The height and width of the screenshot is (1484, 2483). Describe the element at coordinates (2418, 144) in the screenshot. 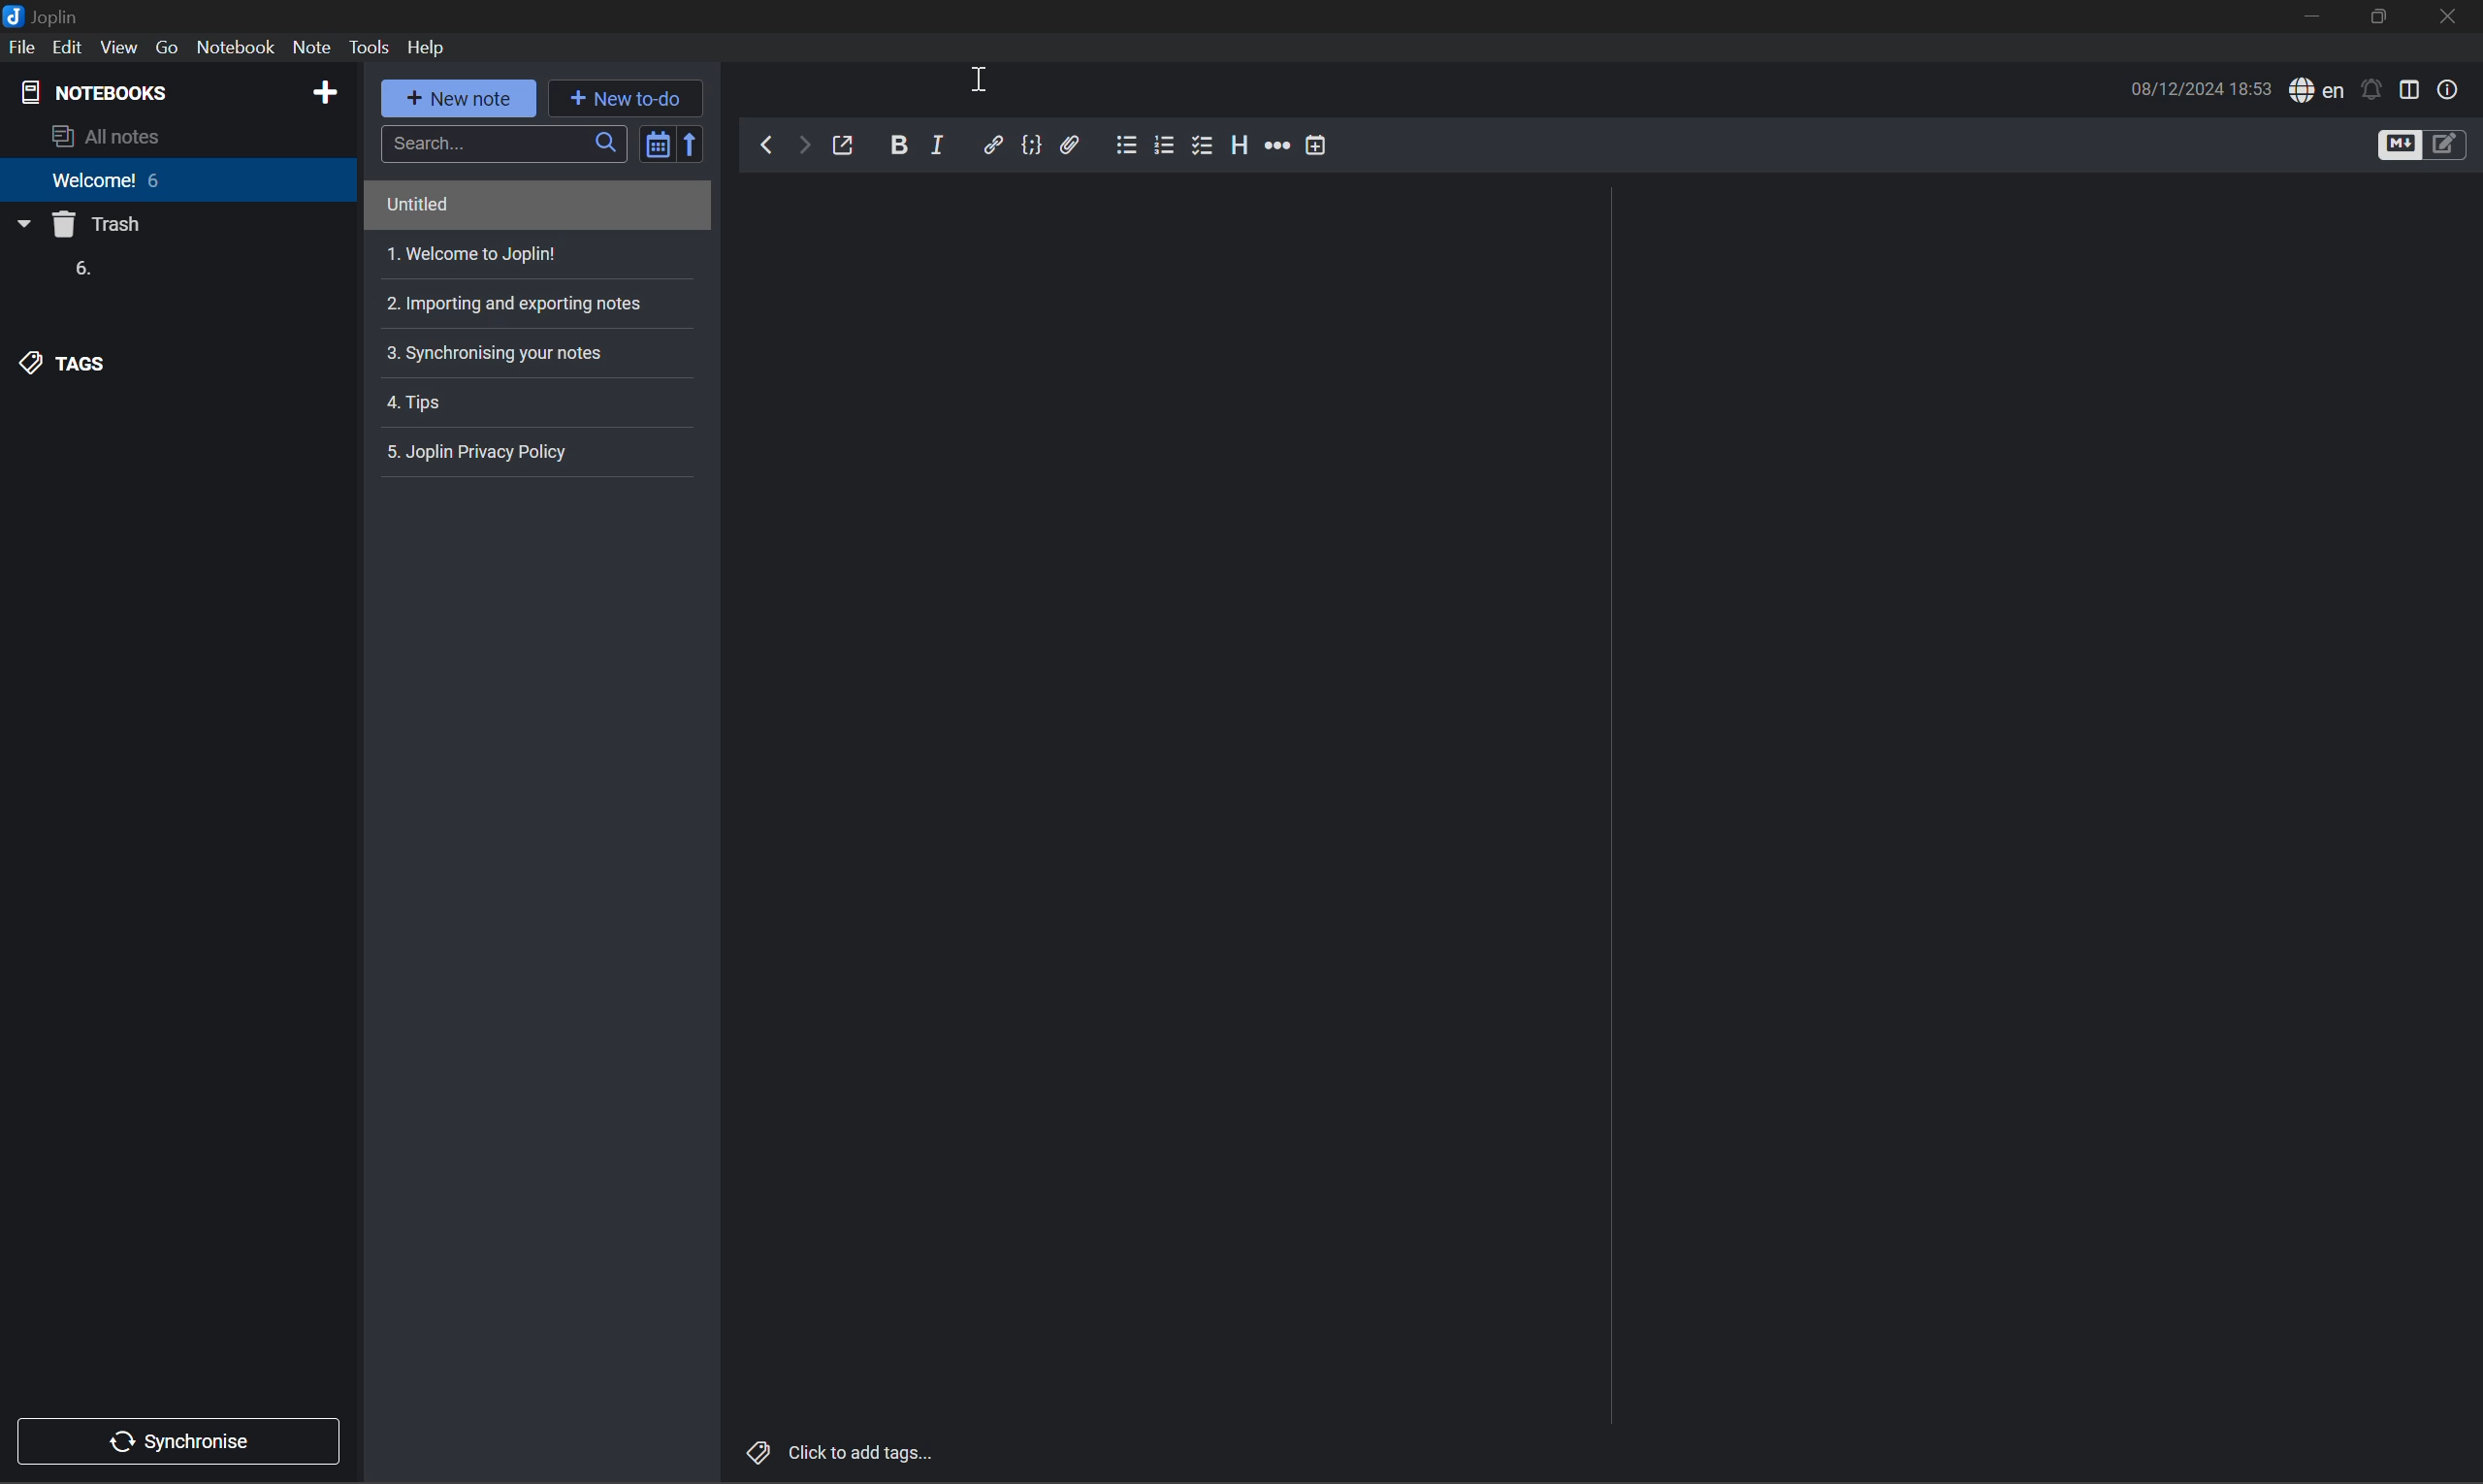

I see `Toggle editors` at that location.